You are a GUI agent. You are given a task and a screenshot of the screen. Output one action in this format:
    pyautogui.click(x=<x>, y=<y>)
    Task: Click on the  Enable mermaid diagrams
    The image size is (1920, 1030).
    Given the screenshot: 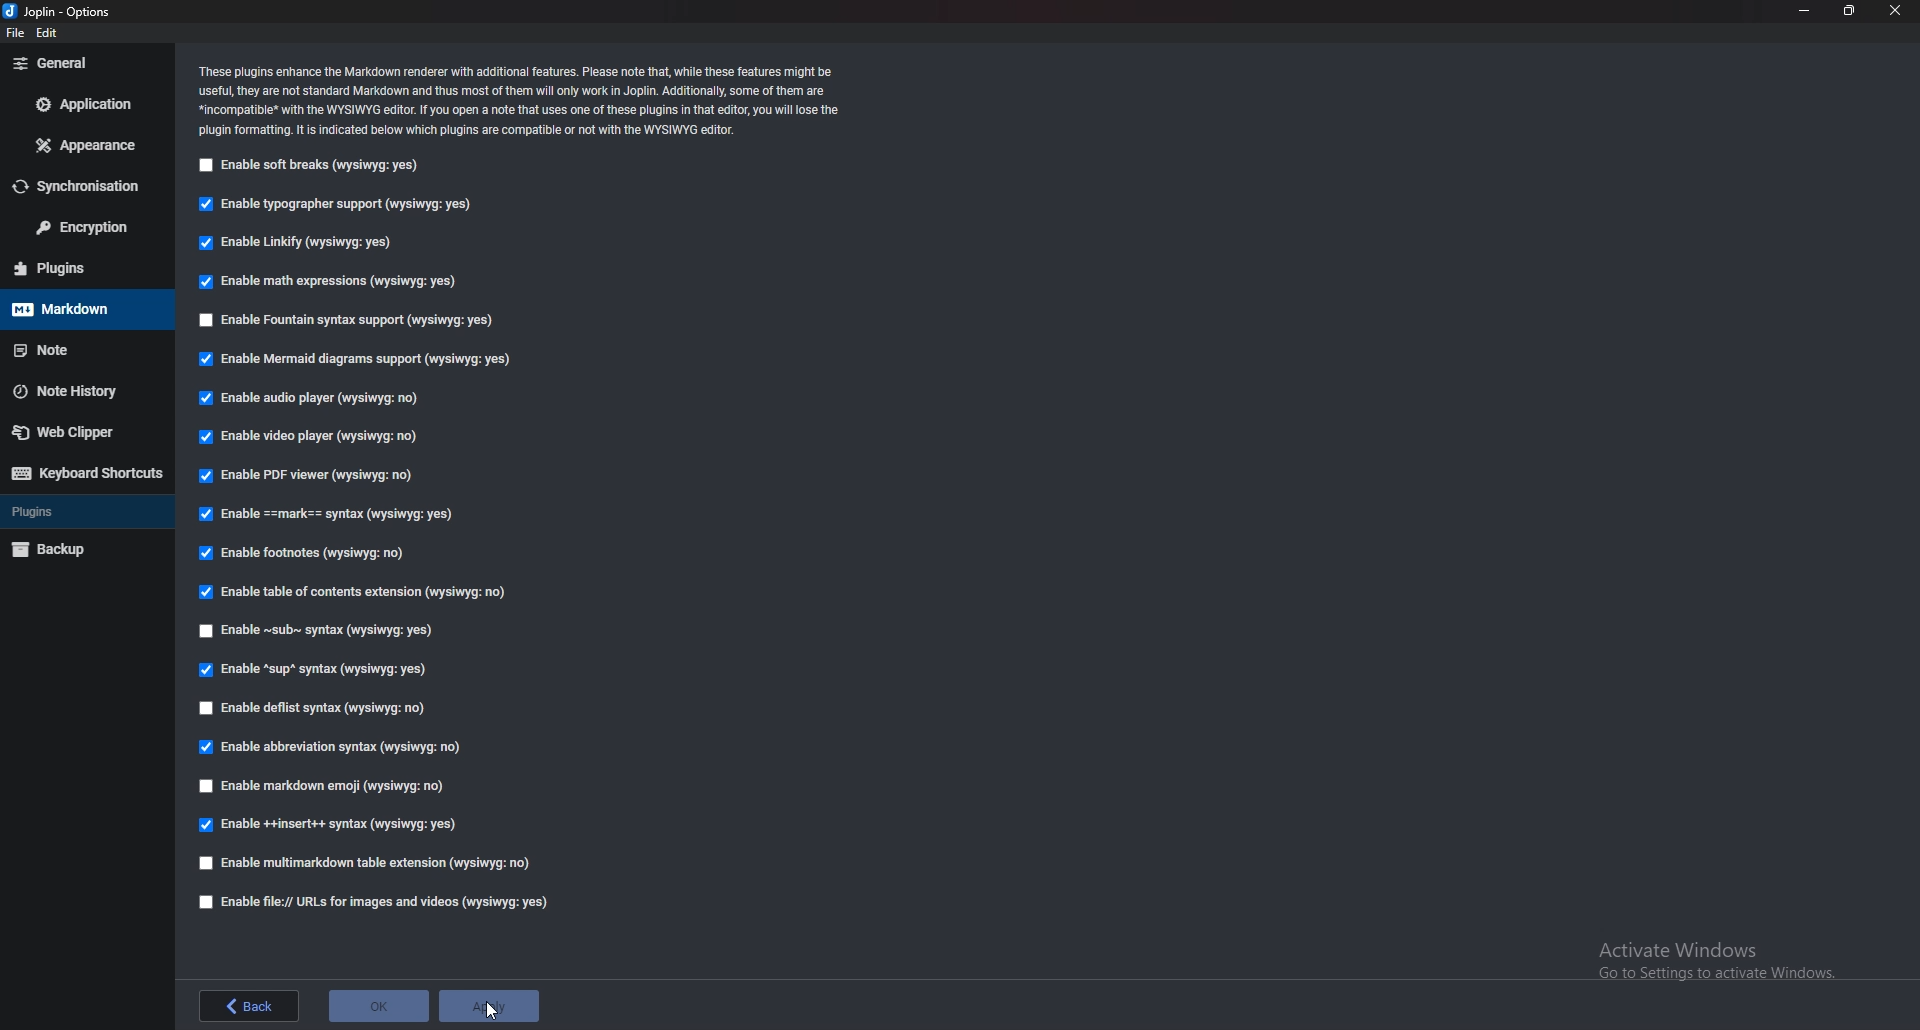 What is the action you would take?
    pyautogui.click(x=359, y=359)
    